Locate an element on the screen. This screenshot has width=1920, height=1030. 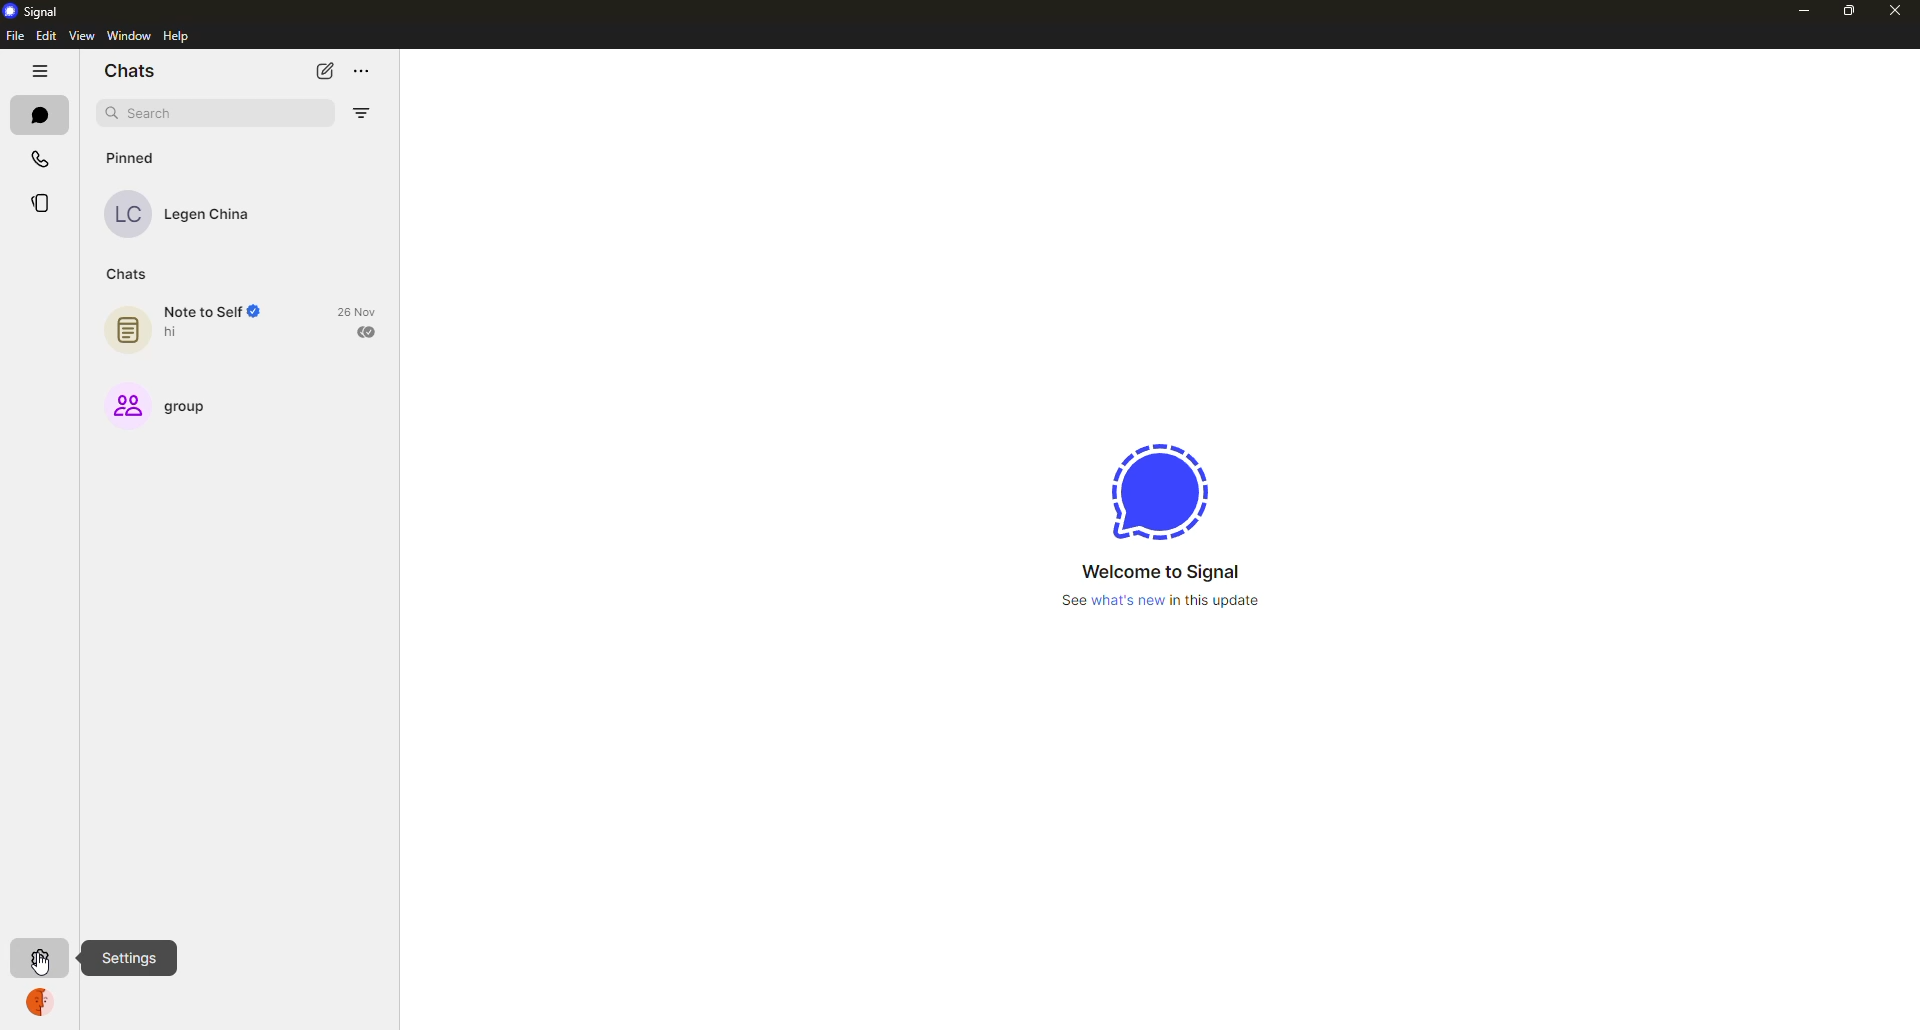
file is located at coordinates (14, 36).